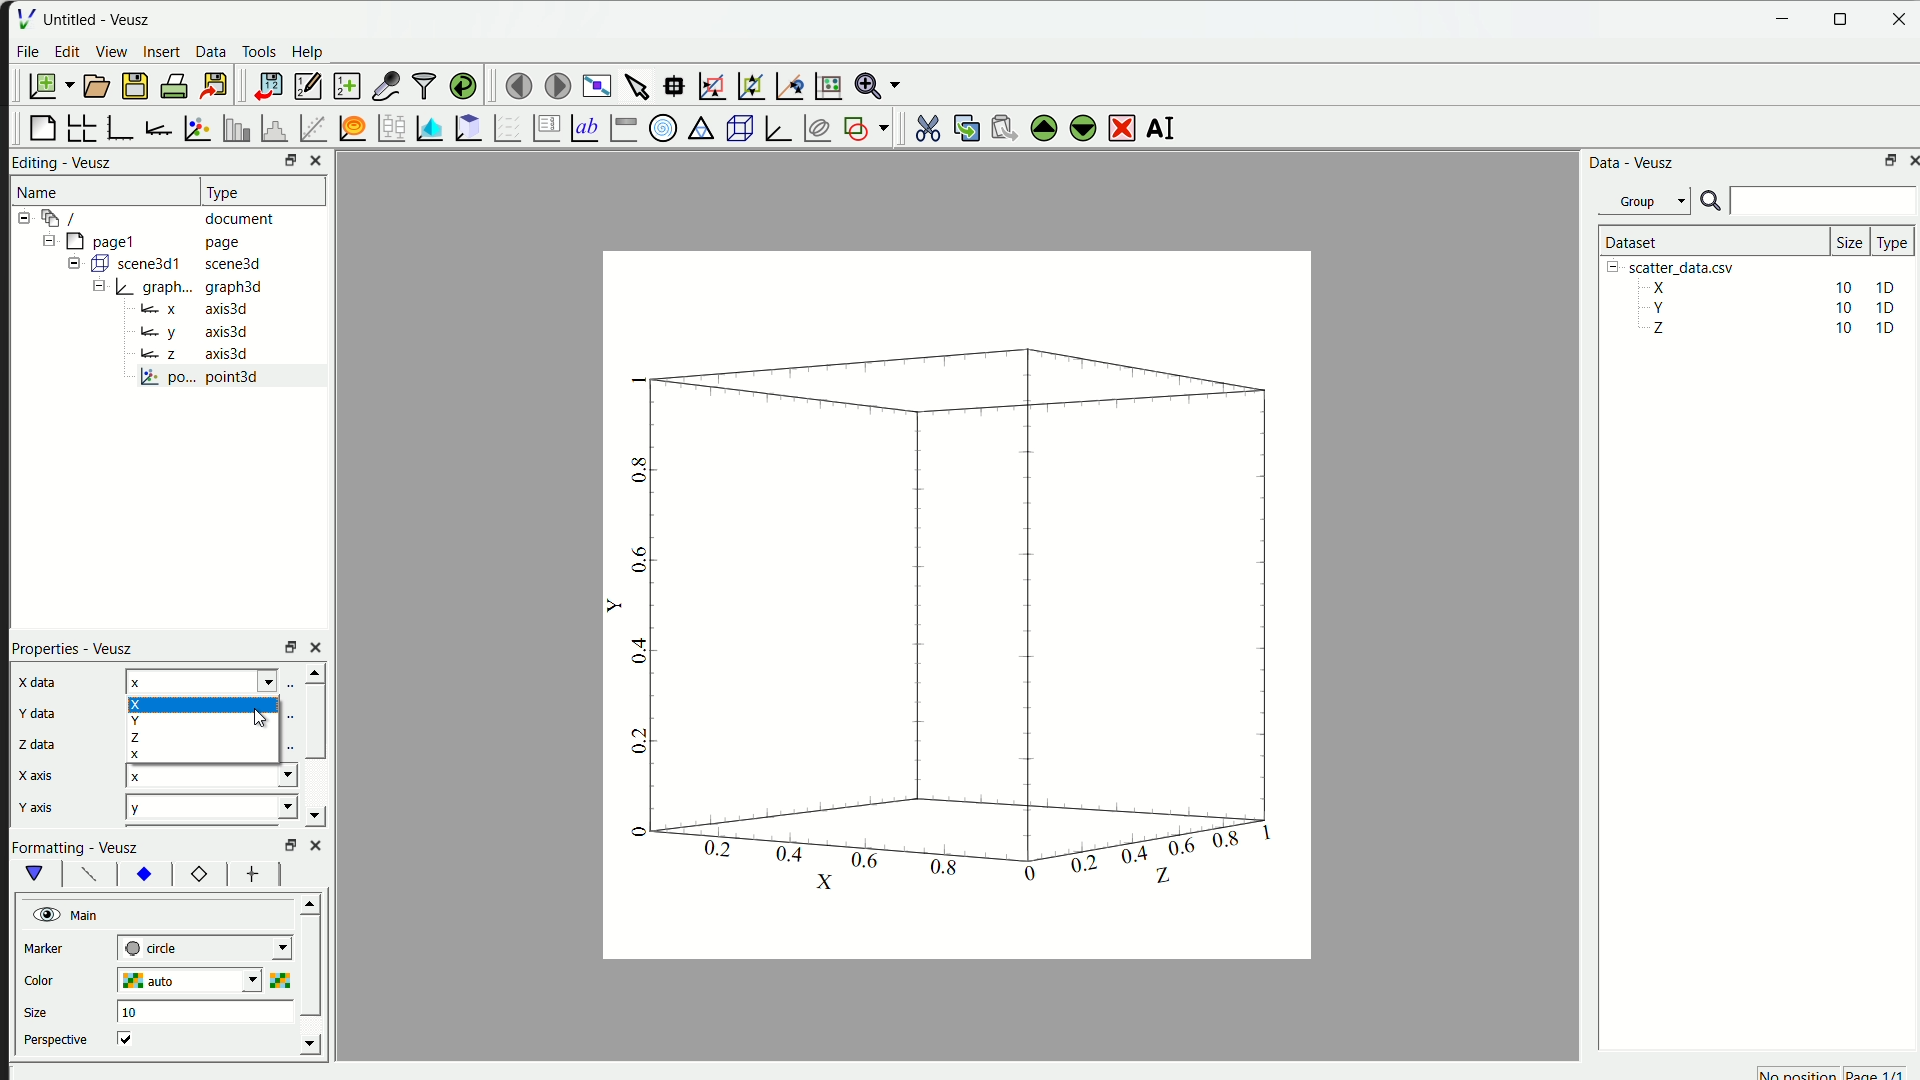 The width and height of the screenshot is (1920, 1080). Describe the element at coordinates (319, 817) in the screenshot. I see `down` at that location.